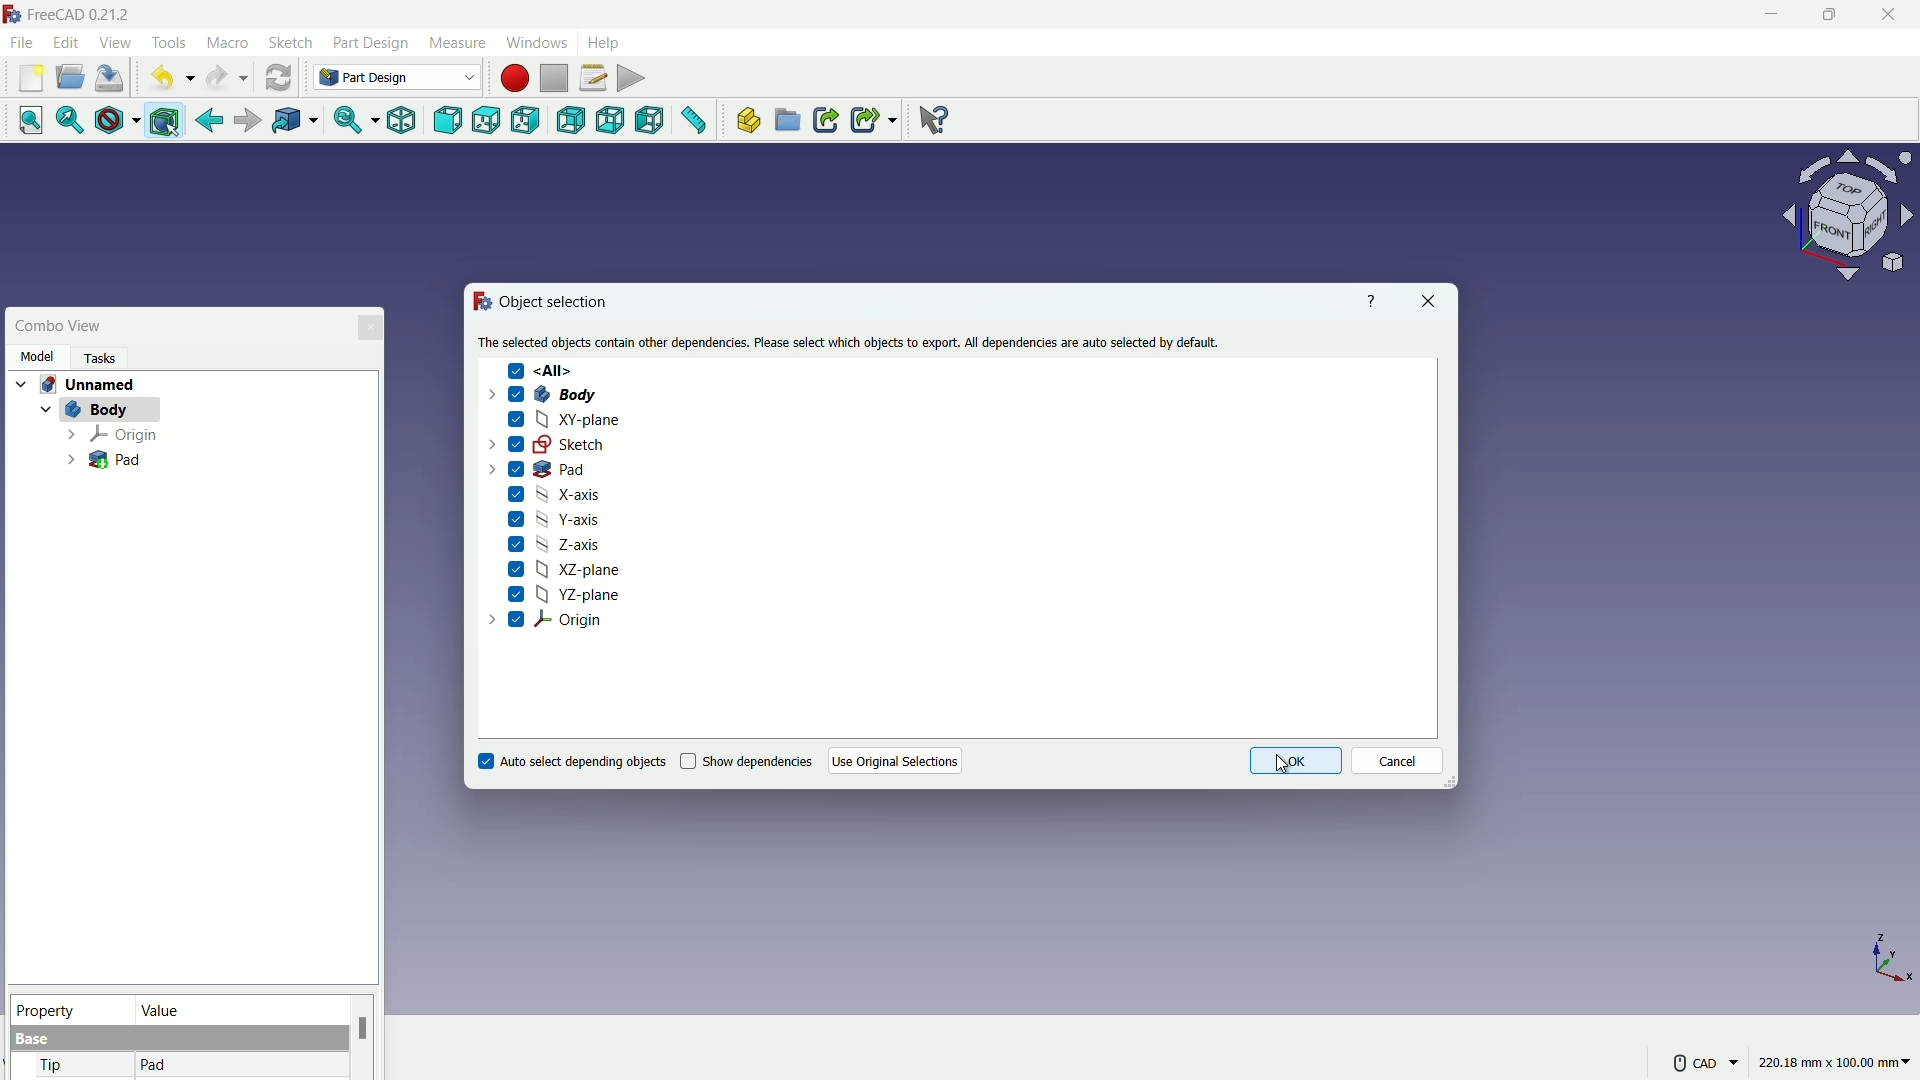  Describe the element at coordinates (167, 79) in the screenshot. I see `undo` at that location.